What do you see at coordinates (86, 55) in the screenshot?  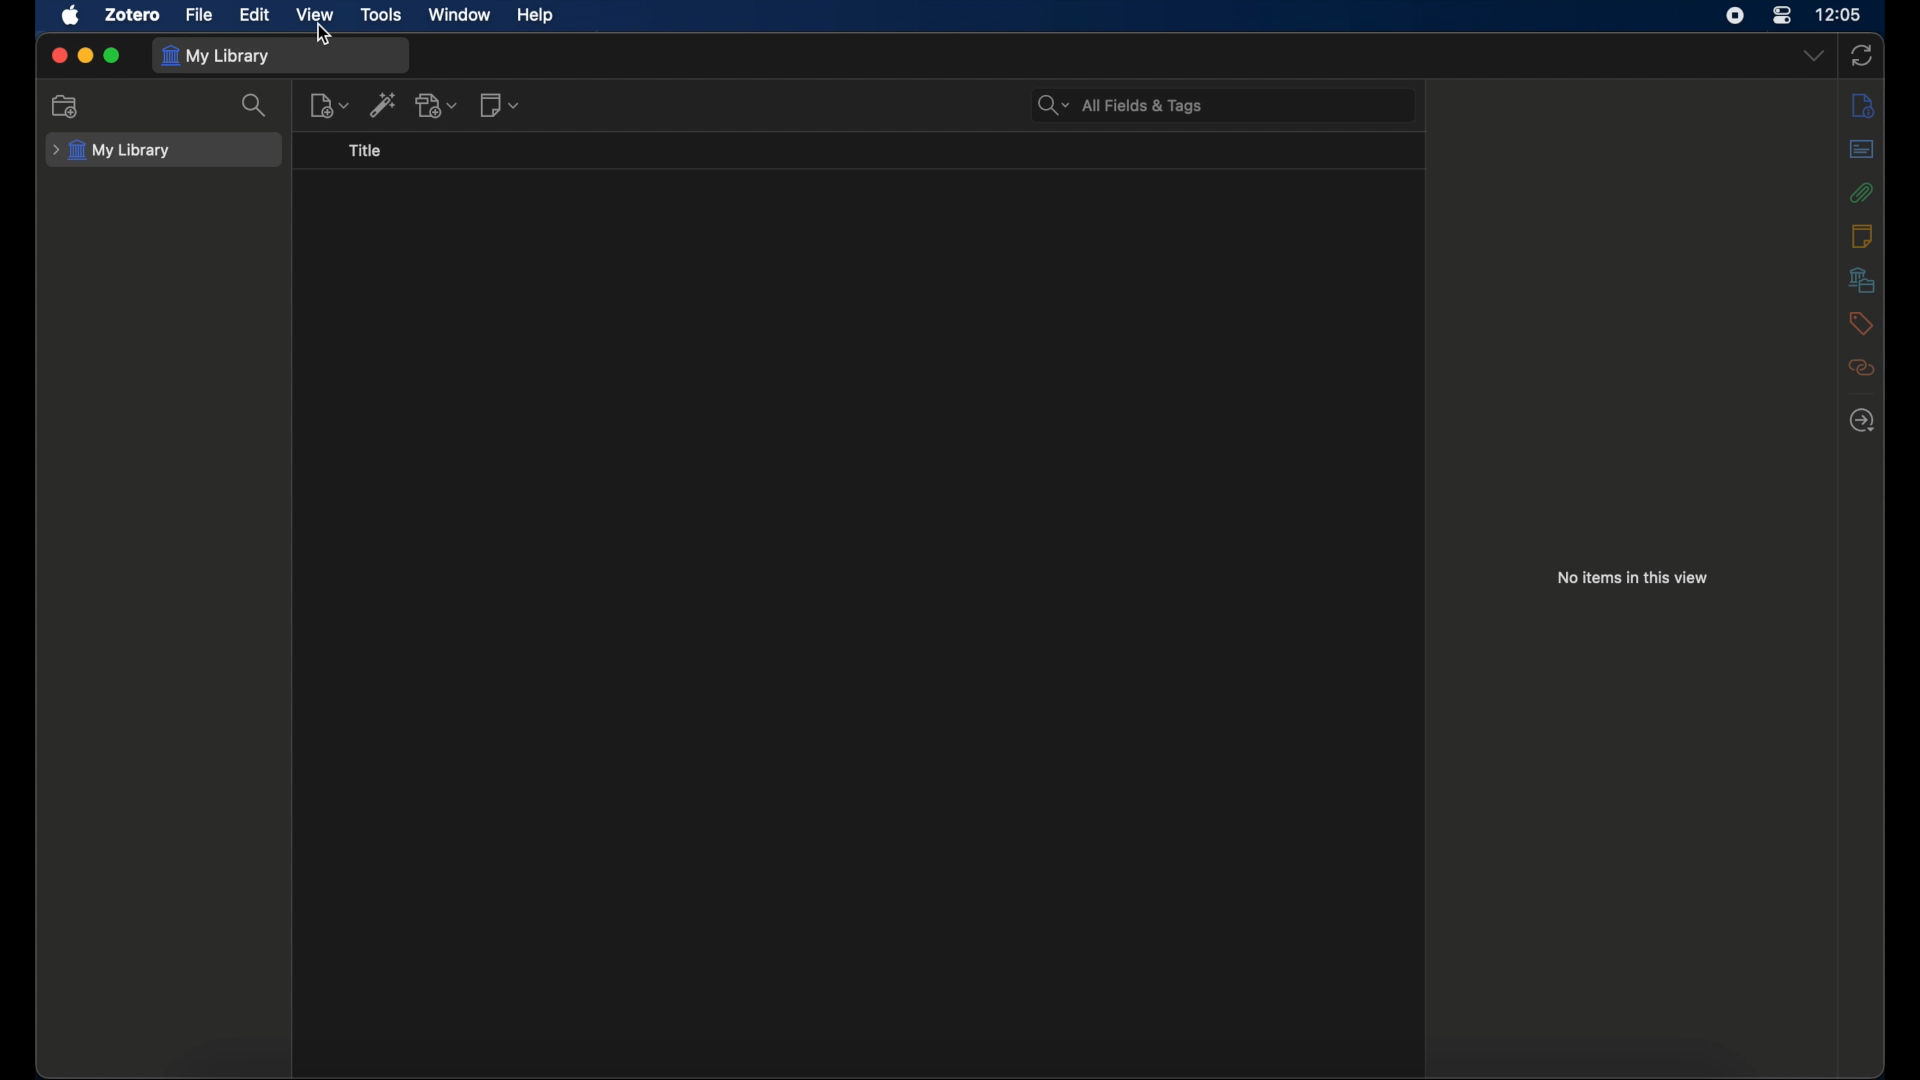 I see `minimize` at bounding box center [86, 55].